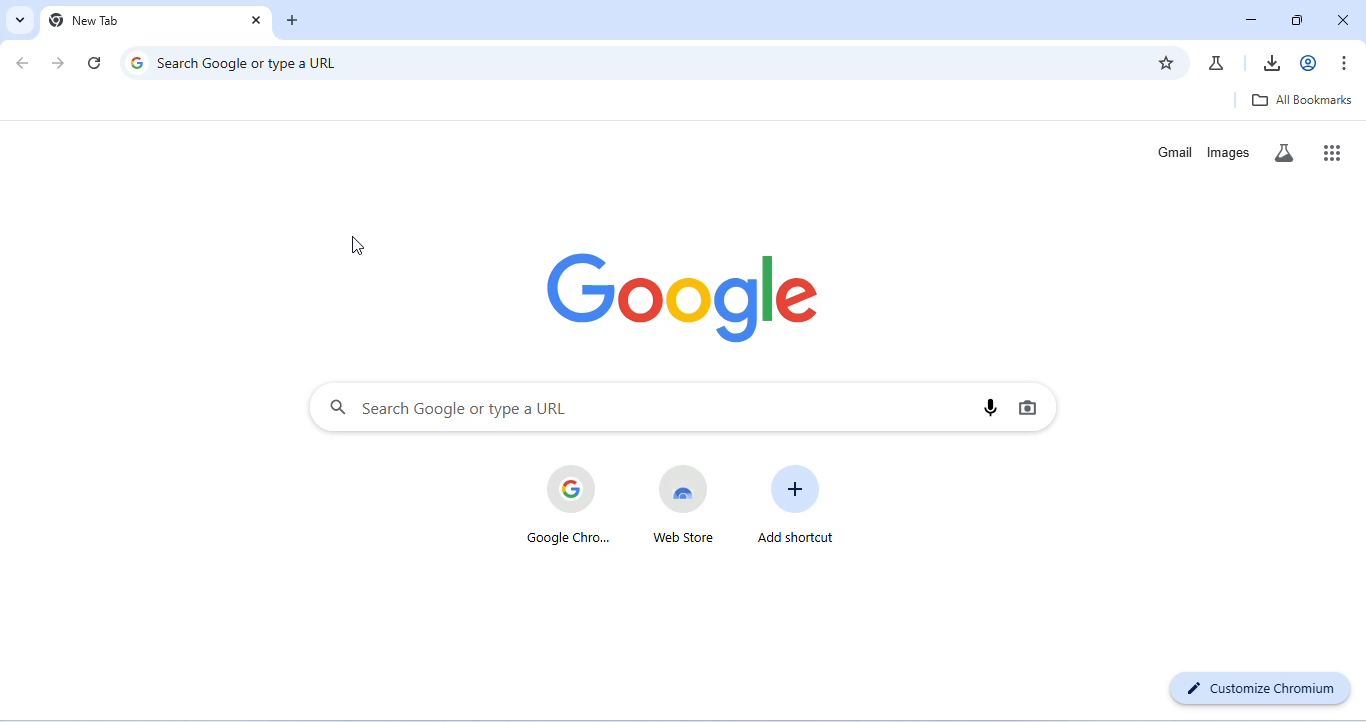 The height and width of the screenshot is (722, 1366). What do you see at coordinates (97, 62) in the screenshot?
I see `refresh` at bounding box center [97, 62].